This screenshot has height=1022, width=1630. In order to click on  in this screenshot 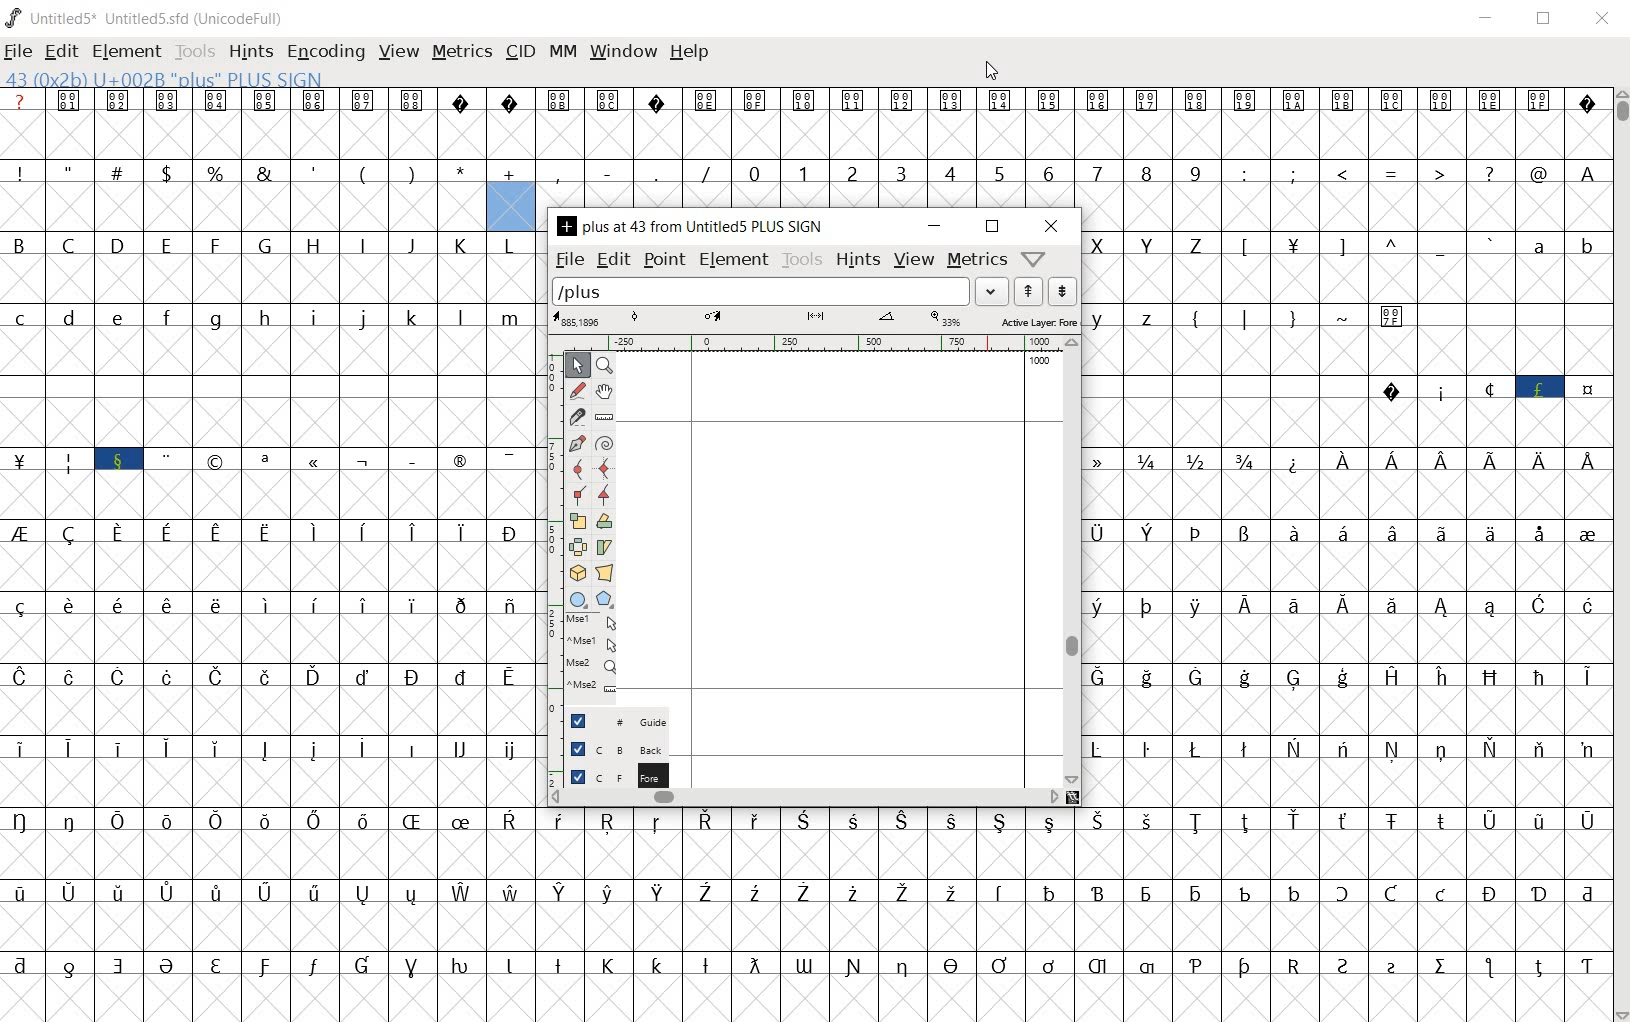, I will do `click(1346, 700)`.